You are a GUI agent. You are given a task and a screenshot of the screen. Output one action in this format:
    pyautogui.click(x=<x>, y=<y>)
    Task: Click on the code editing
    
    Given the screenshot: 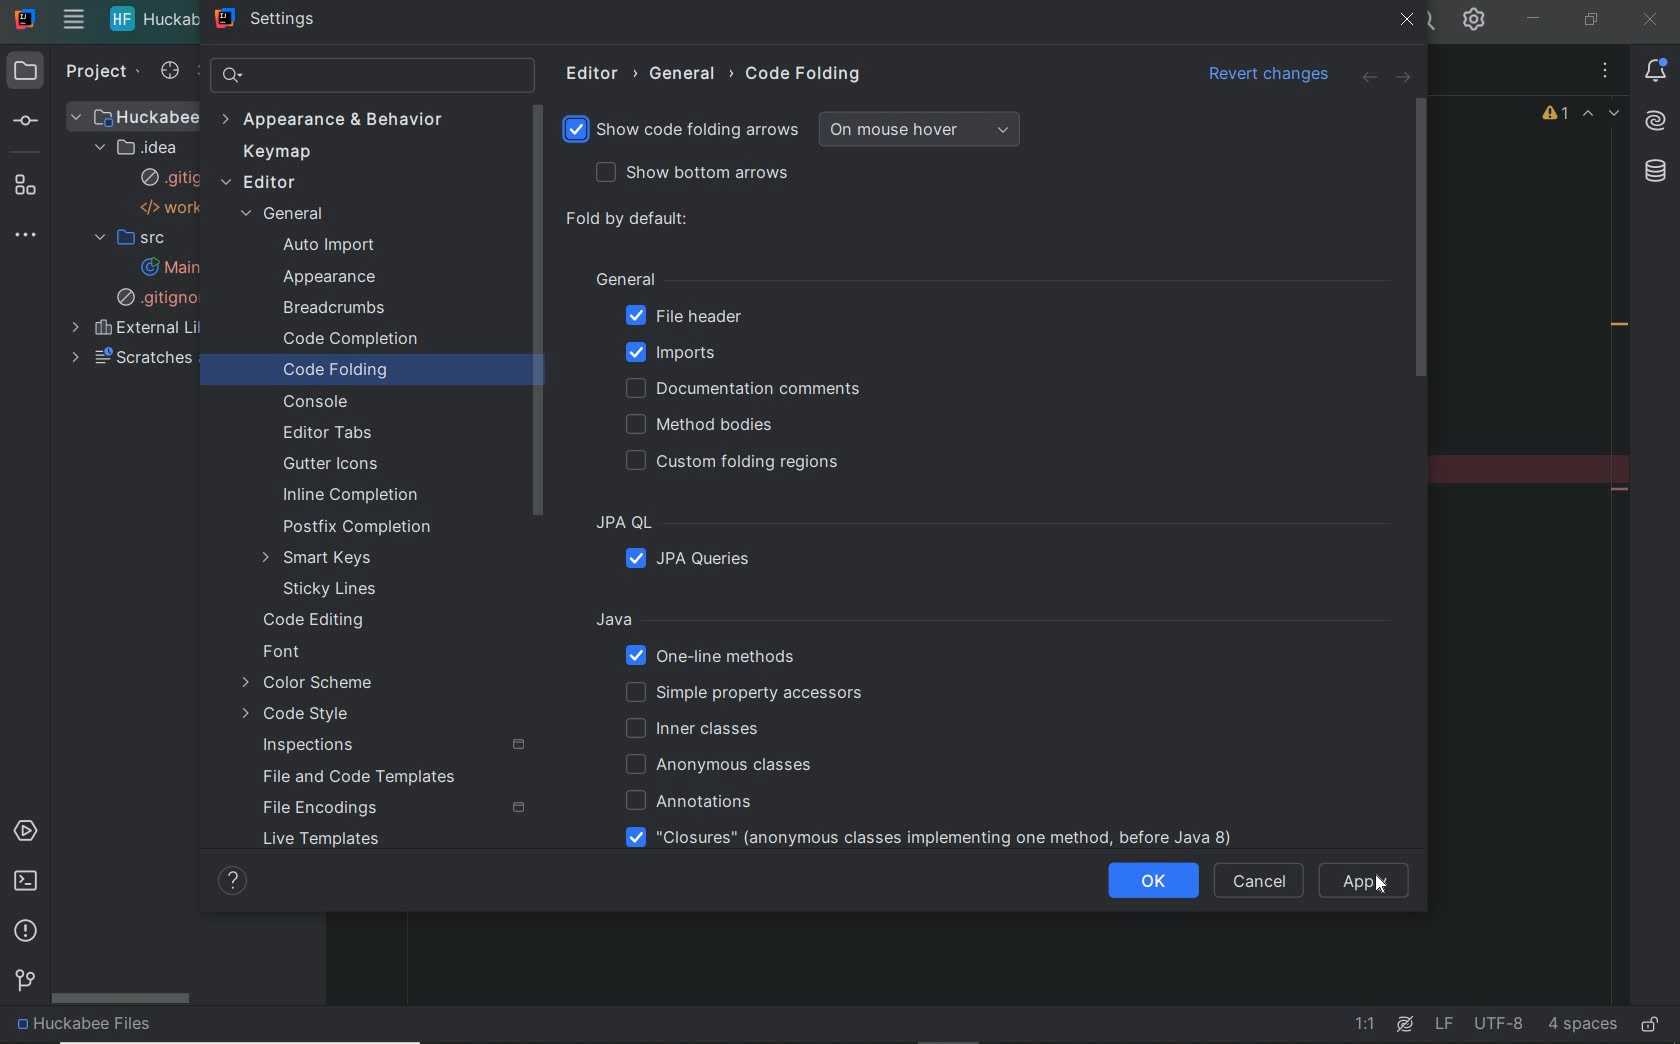 What is the action you would take?
    pyautogui.click(x=316, y=622)
    